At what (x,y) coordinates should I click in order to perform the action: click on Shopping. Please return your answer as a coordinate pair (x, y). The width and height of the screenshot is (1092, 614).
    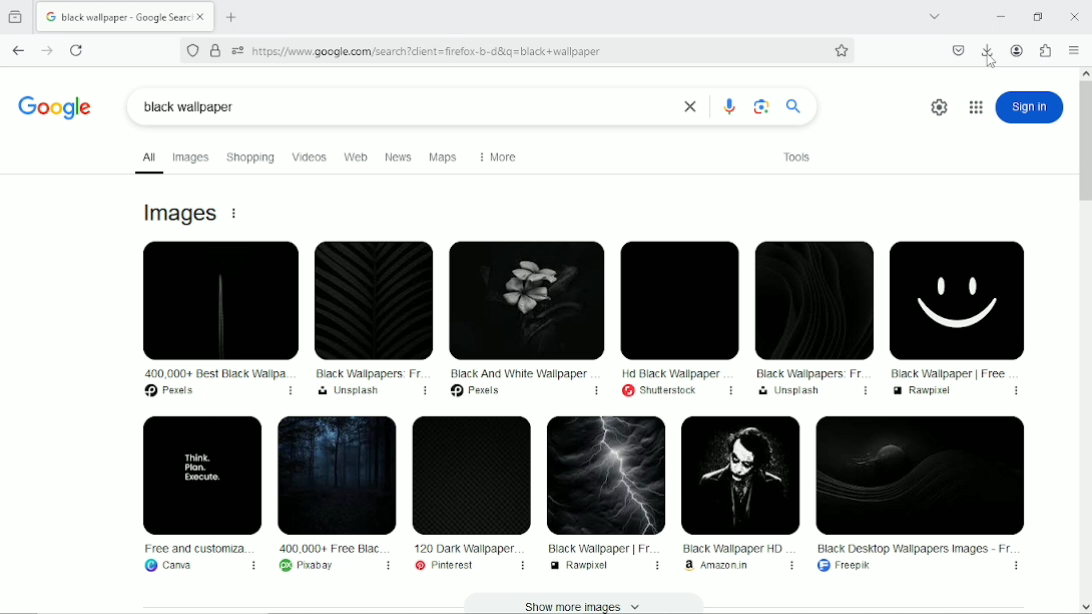
    Looking at the image, I should click on (249, 156).